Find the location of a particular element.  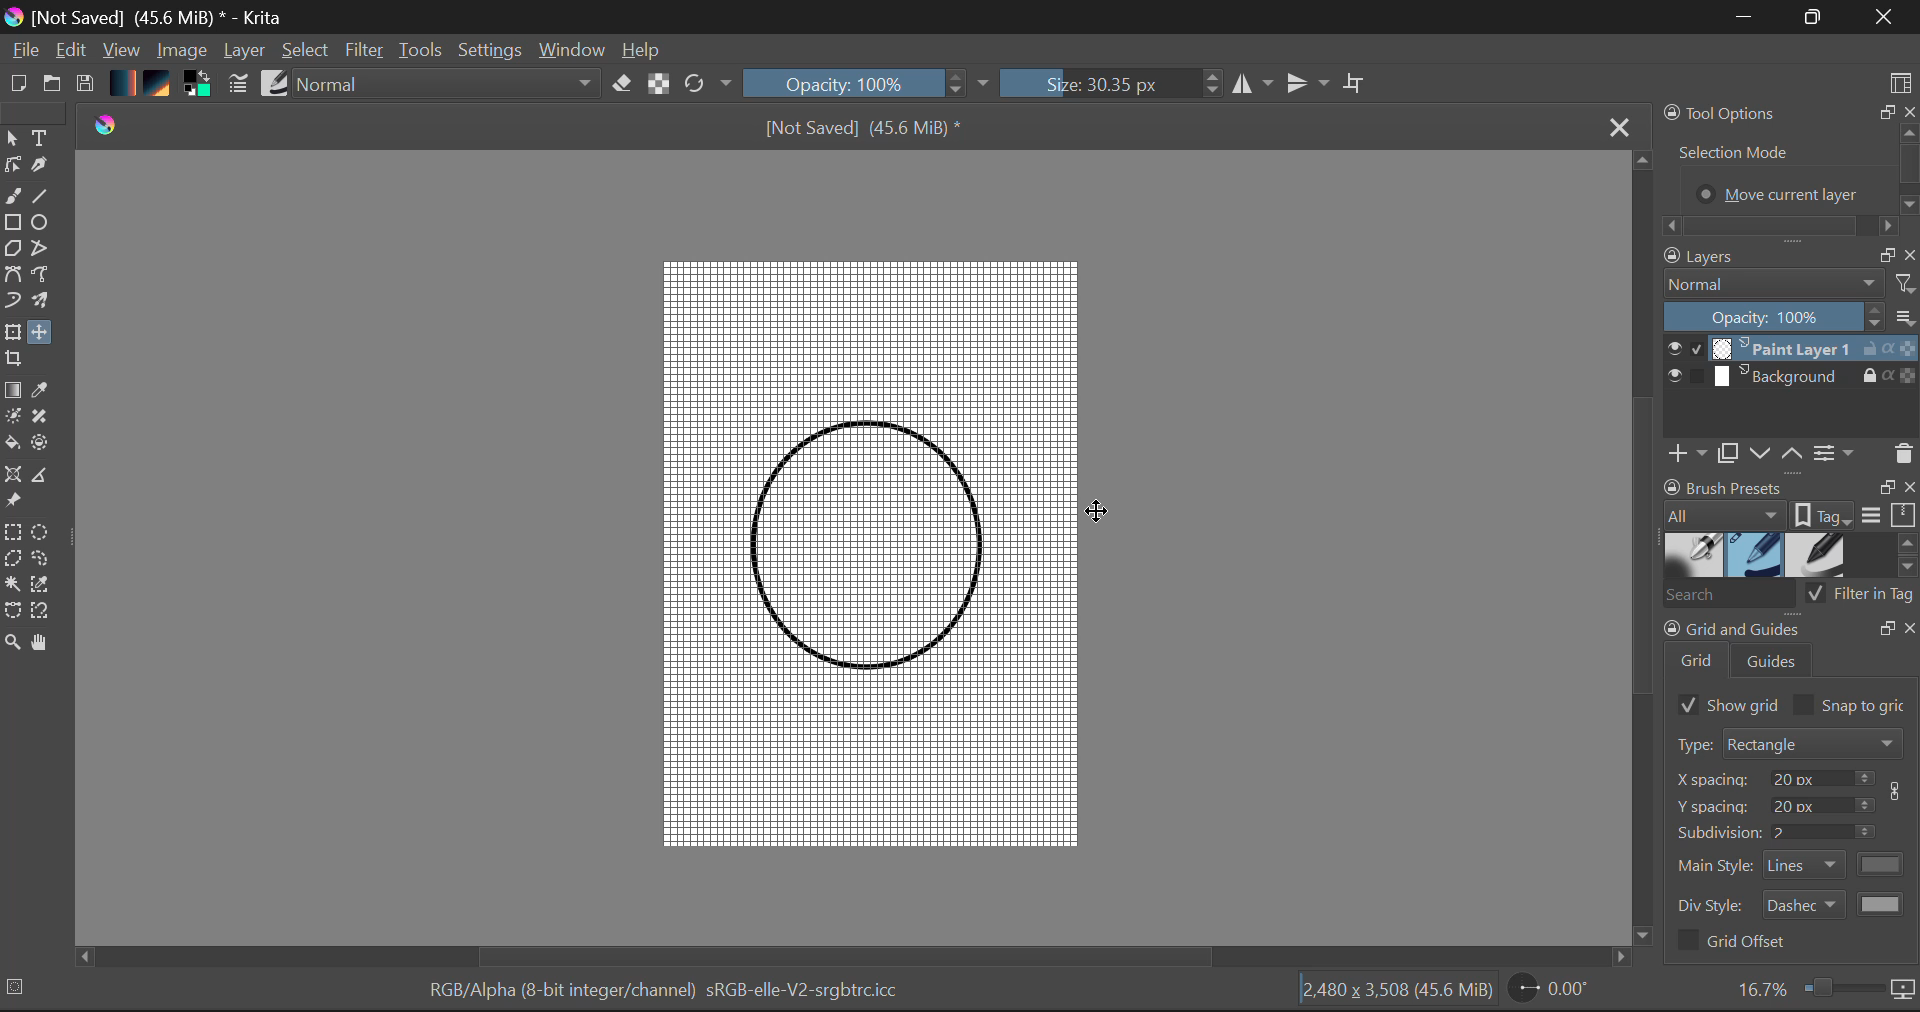

Cursor Position AFTER_LAST_ACTION is located at coordinates (1097, 513).